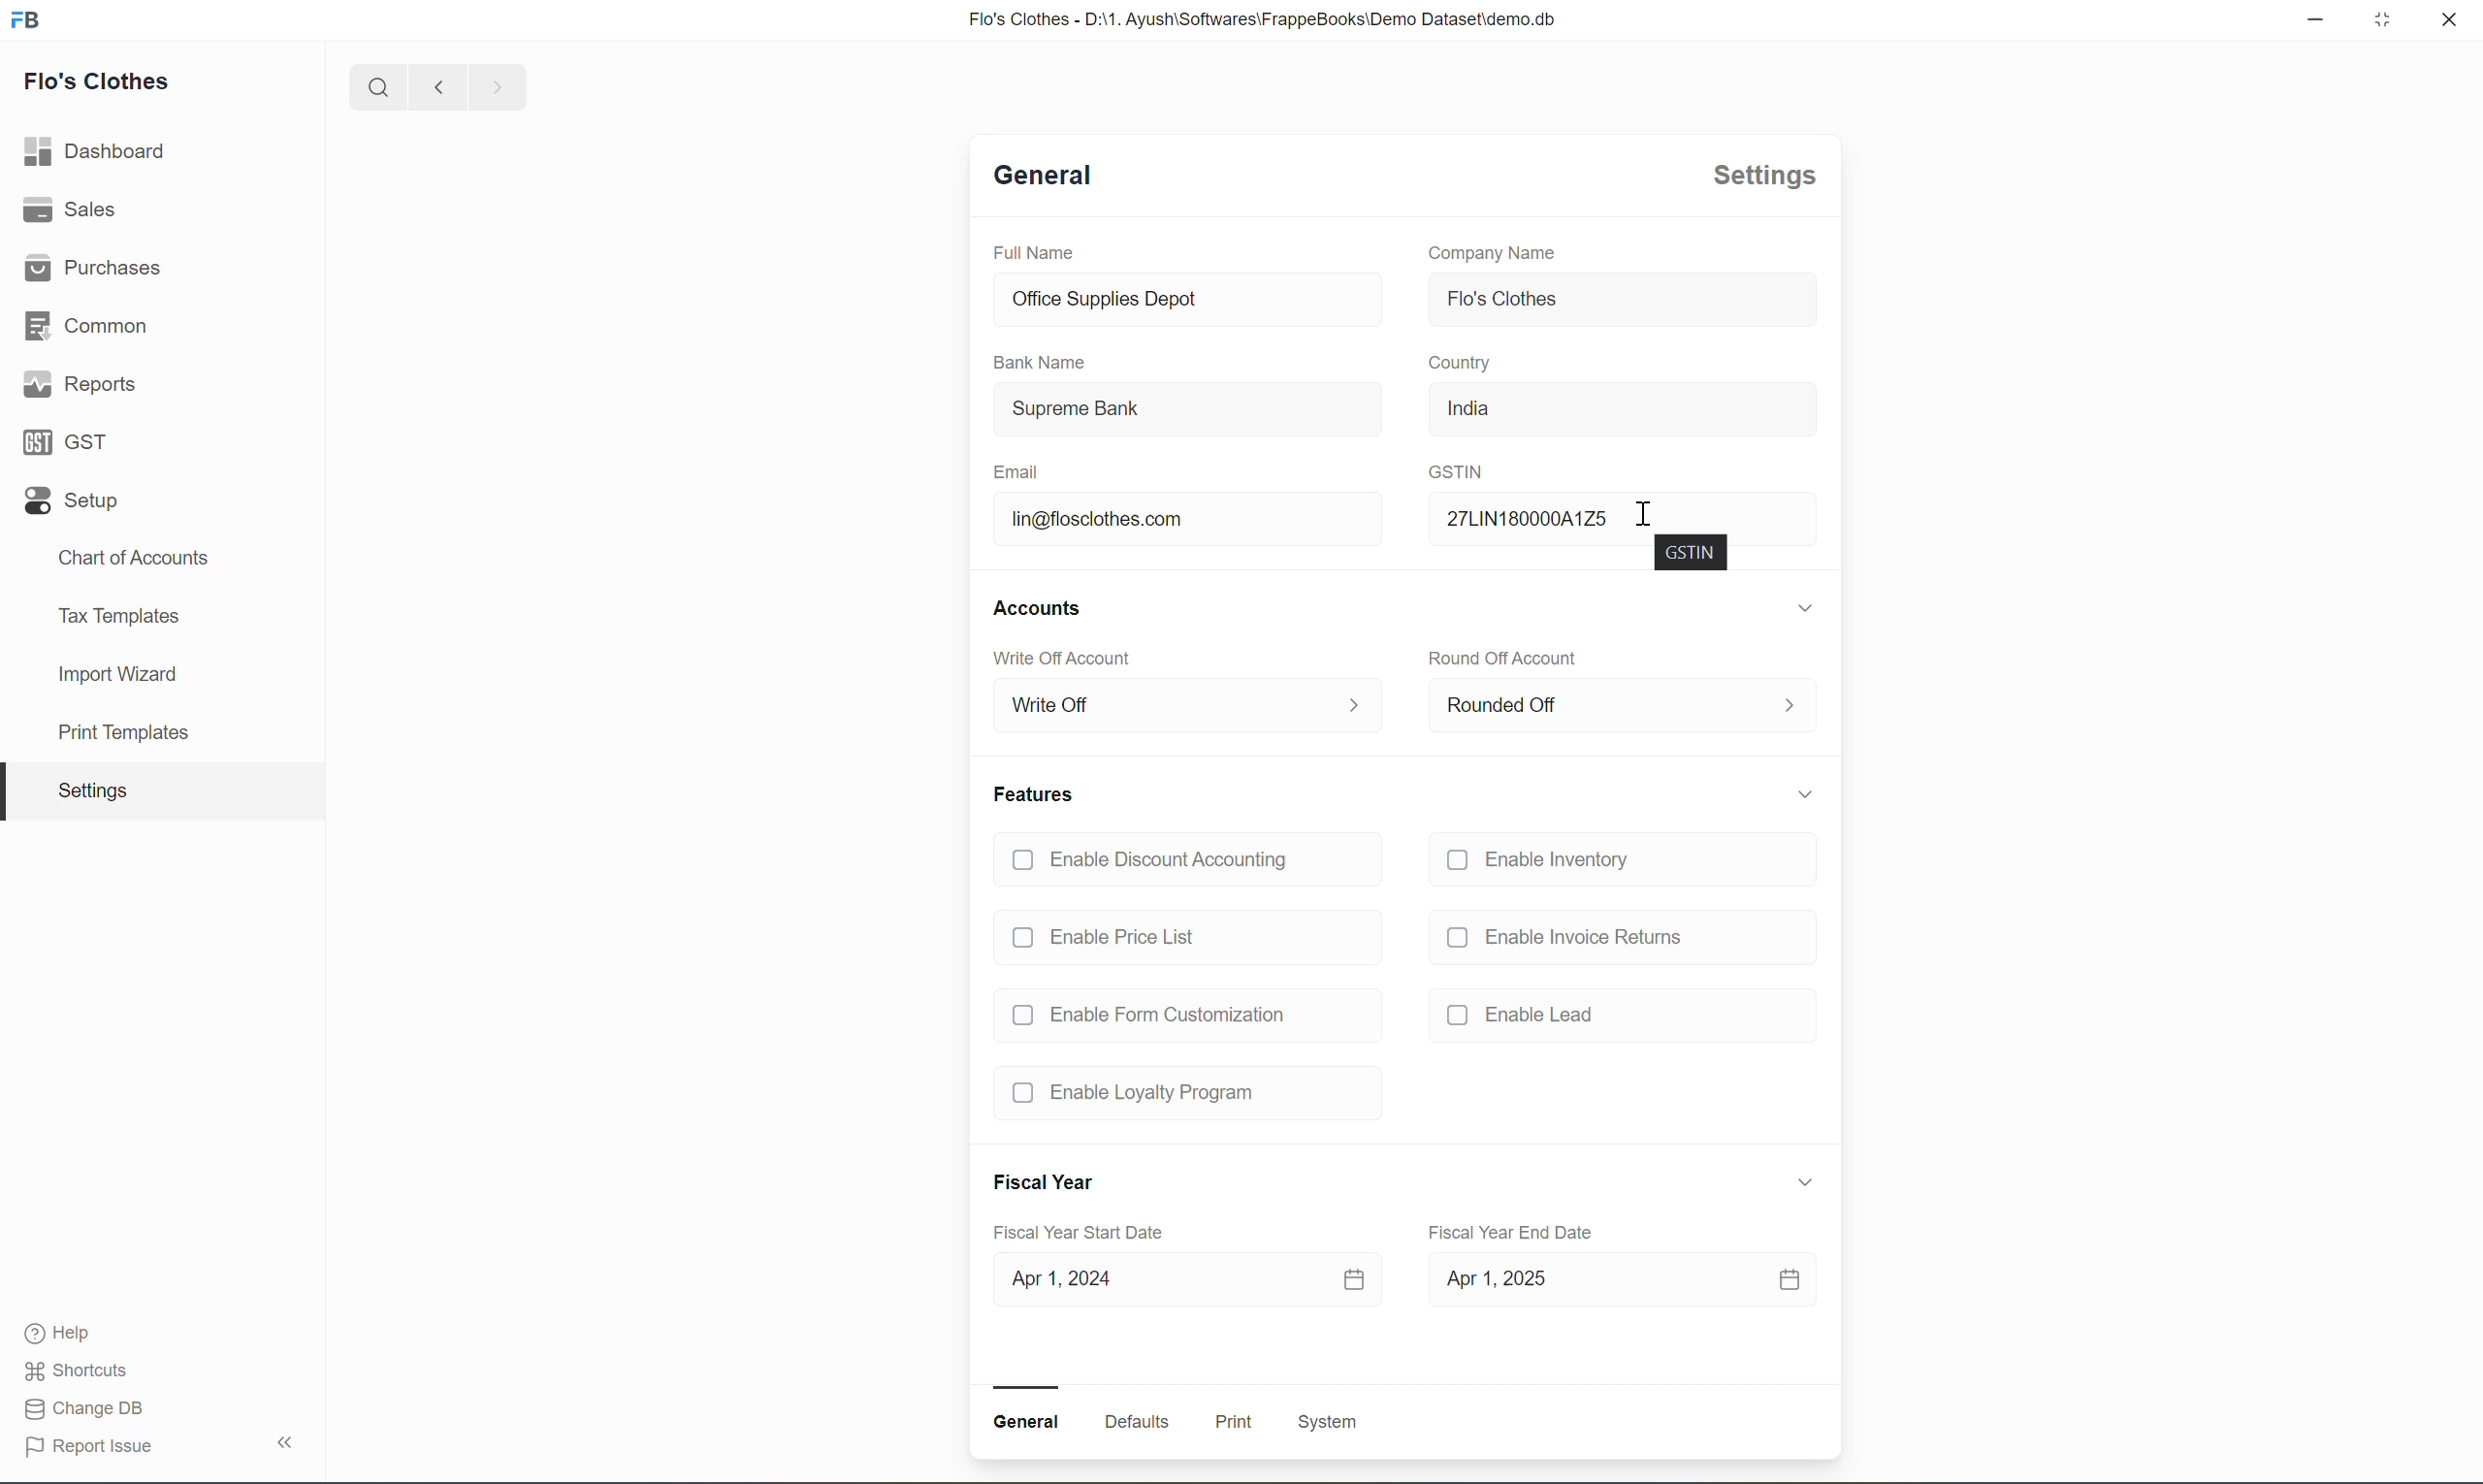  Describe the element at coordinates (1807, 606) in the screenshot. I see `Expand/collapse` at that location.